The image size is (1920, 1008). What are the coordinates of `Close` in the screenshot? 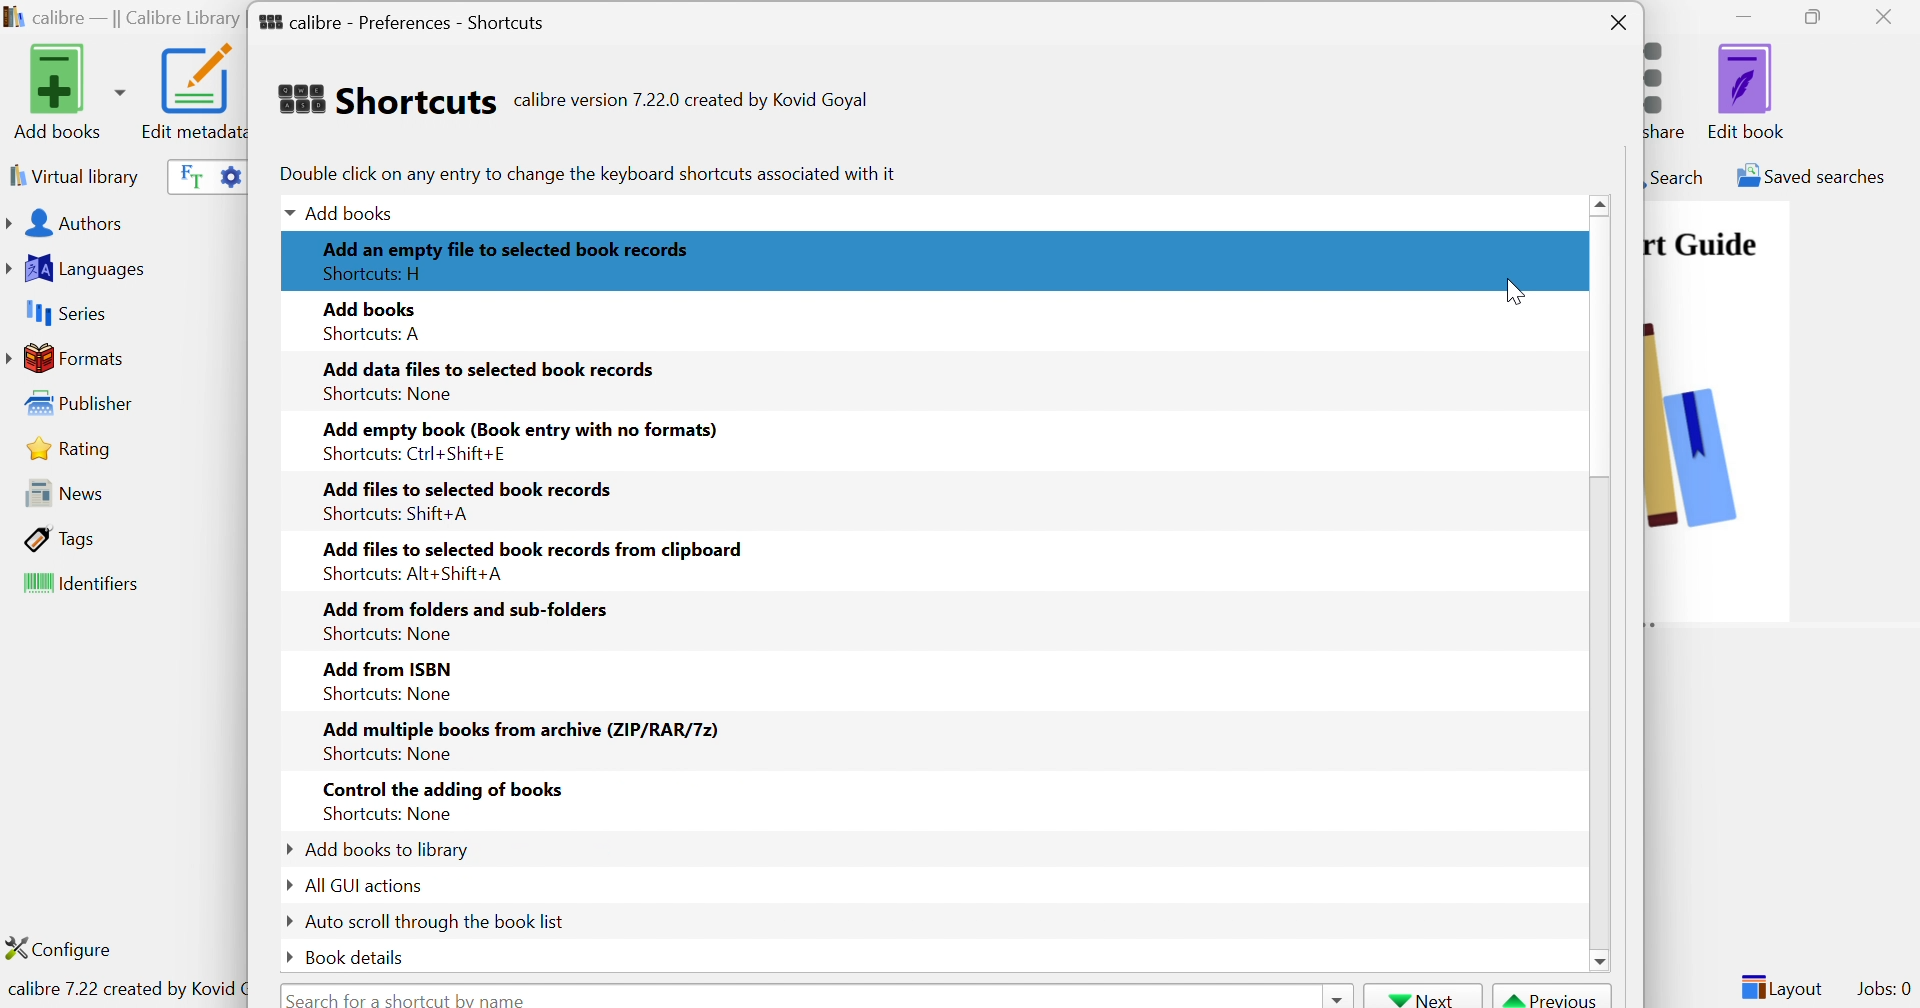 It's located at (1889, 16).